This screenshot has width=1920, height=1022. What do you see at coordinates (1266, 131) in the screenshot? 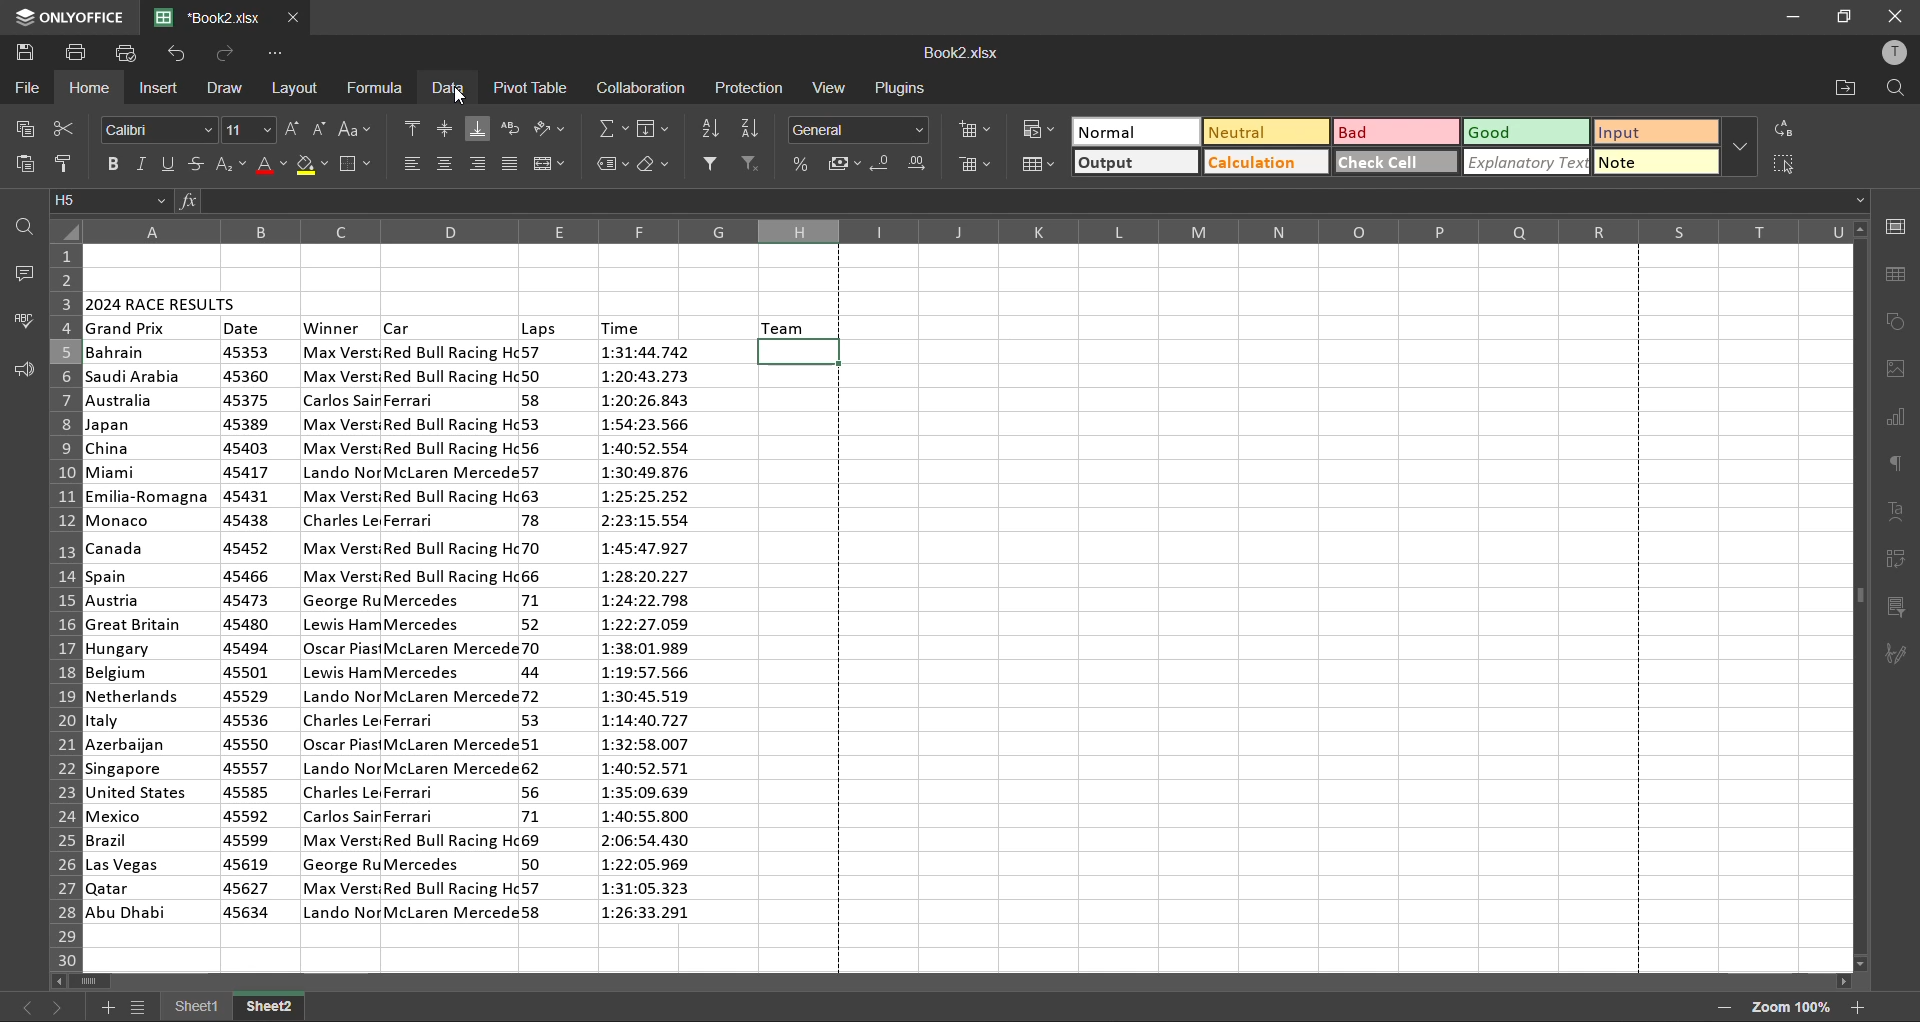
I see `neutral` at bounding box center [1266, 131].